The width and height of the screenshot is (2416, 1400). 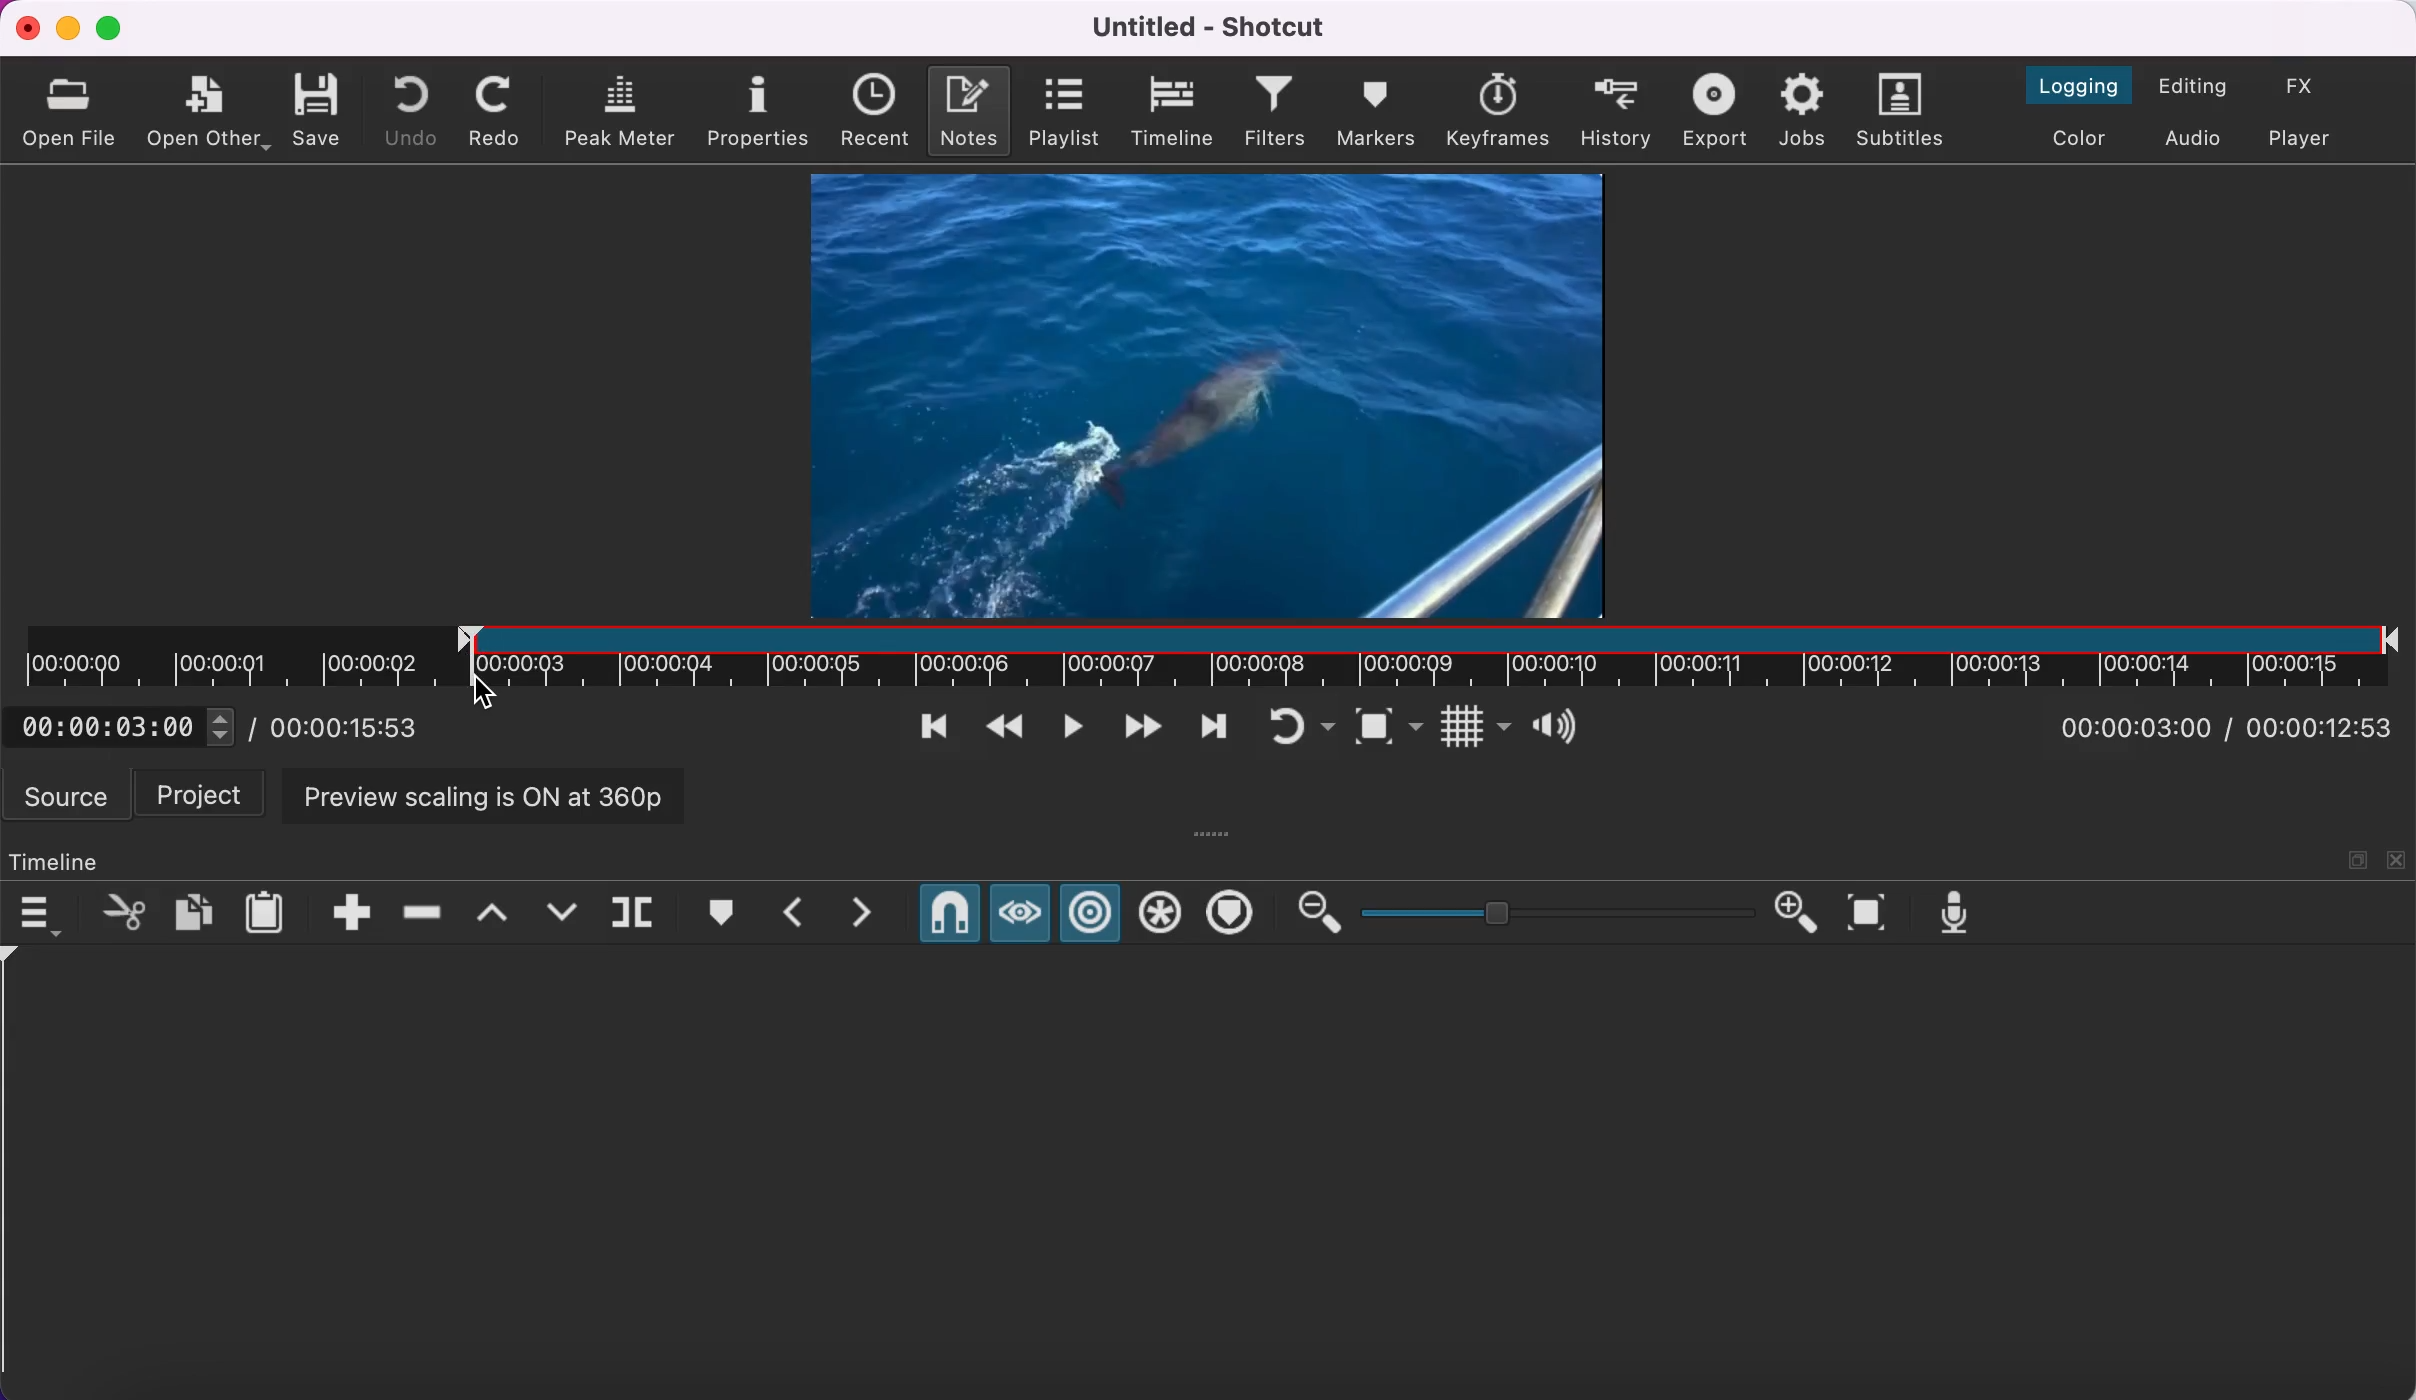 What do you see at coordinates (1159, 916) in the screenshot?
I see `ripple all tracks` at bounding box center [1159, 916].